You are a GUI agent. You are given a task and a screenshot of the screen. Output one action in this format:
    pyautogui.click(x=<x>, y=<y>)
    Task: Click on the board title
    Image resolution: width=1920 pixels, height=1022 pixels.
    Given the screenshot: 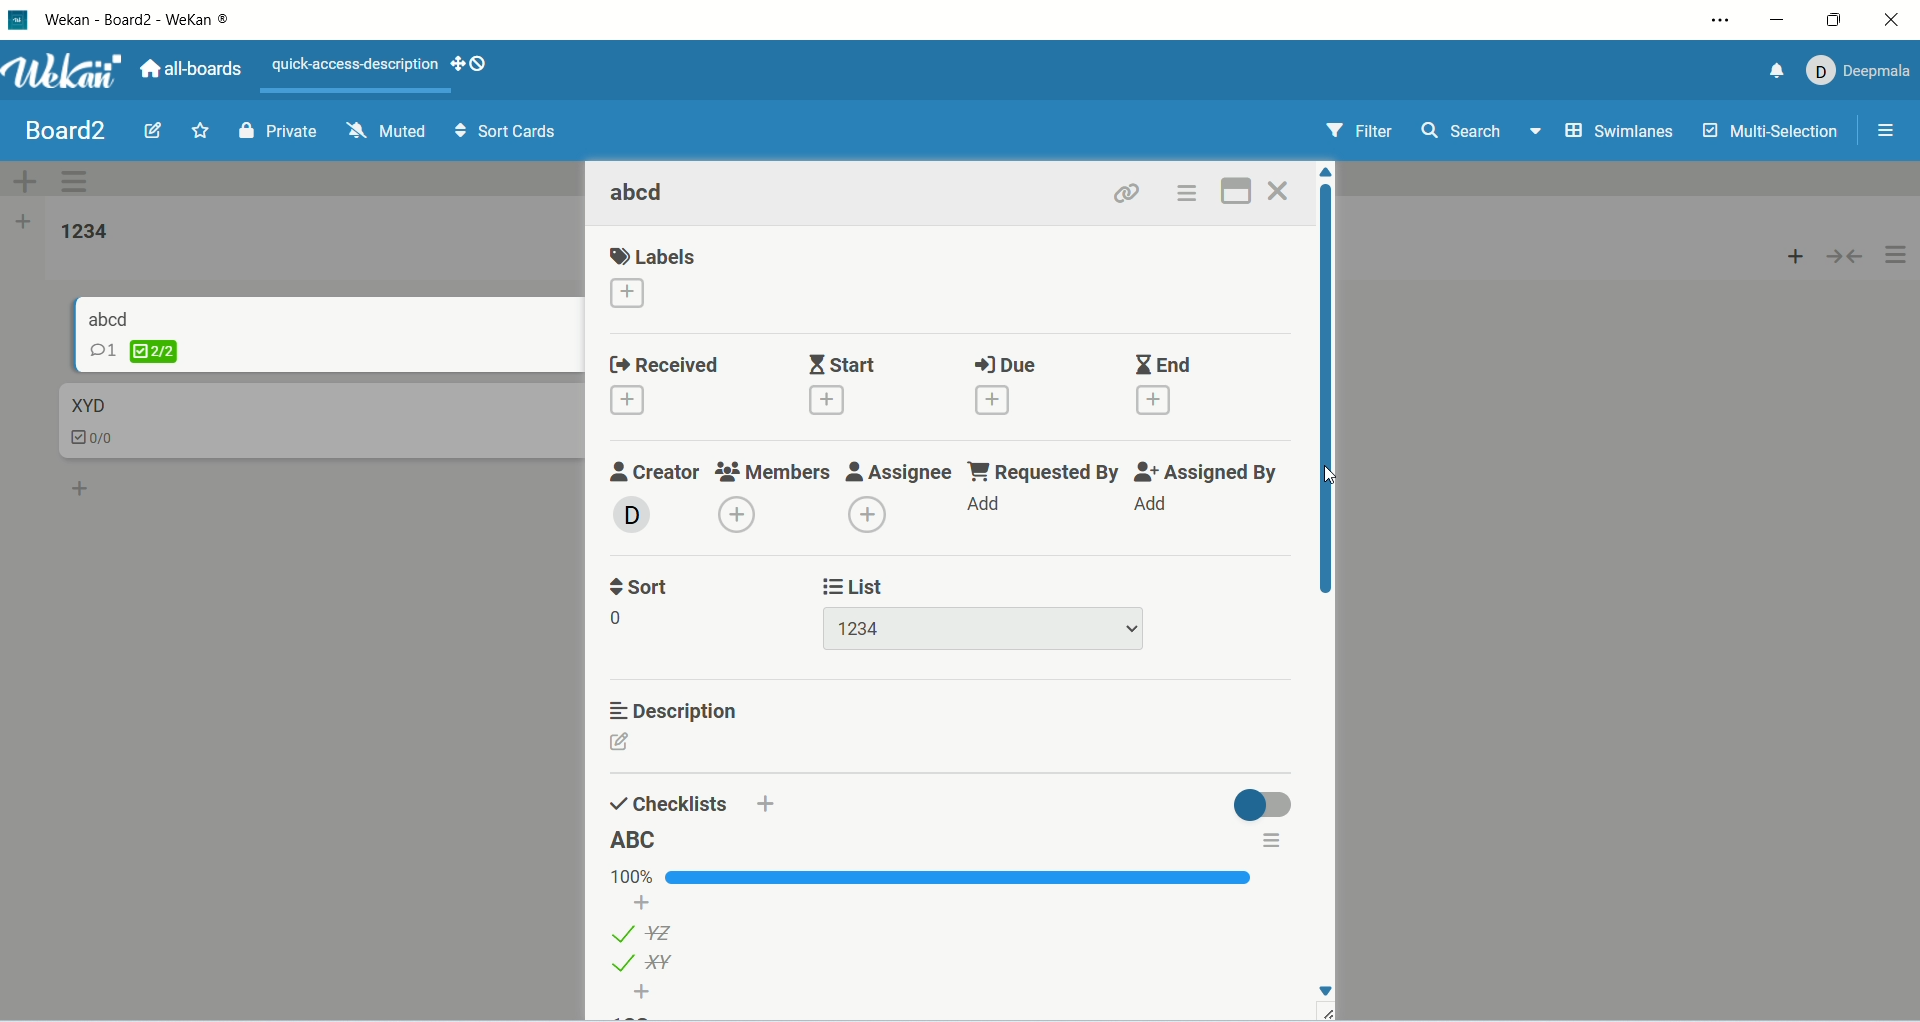 What is the action you would take?
    pyautogui.click(x=61, y=130)
    